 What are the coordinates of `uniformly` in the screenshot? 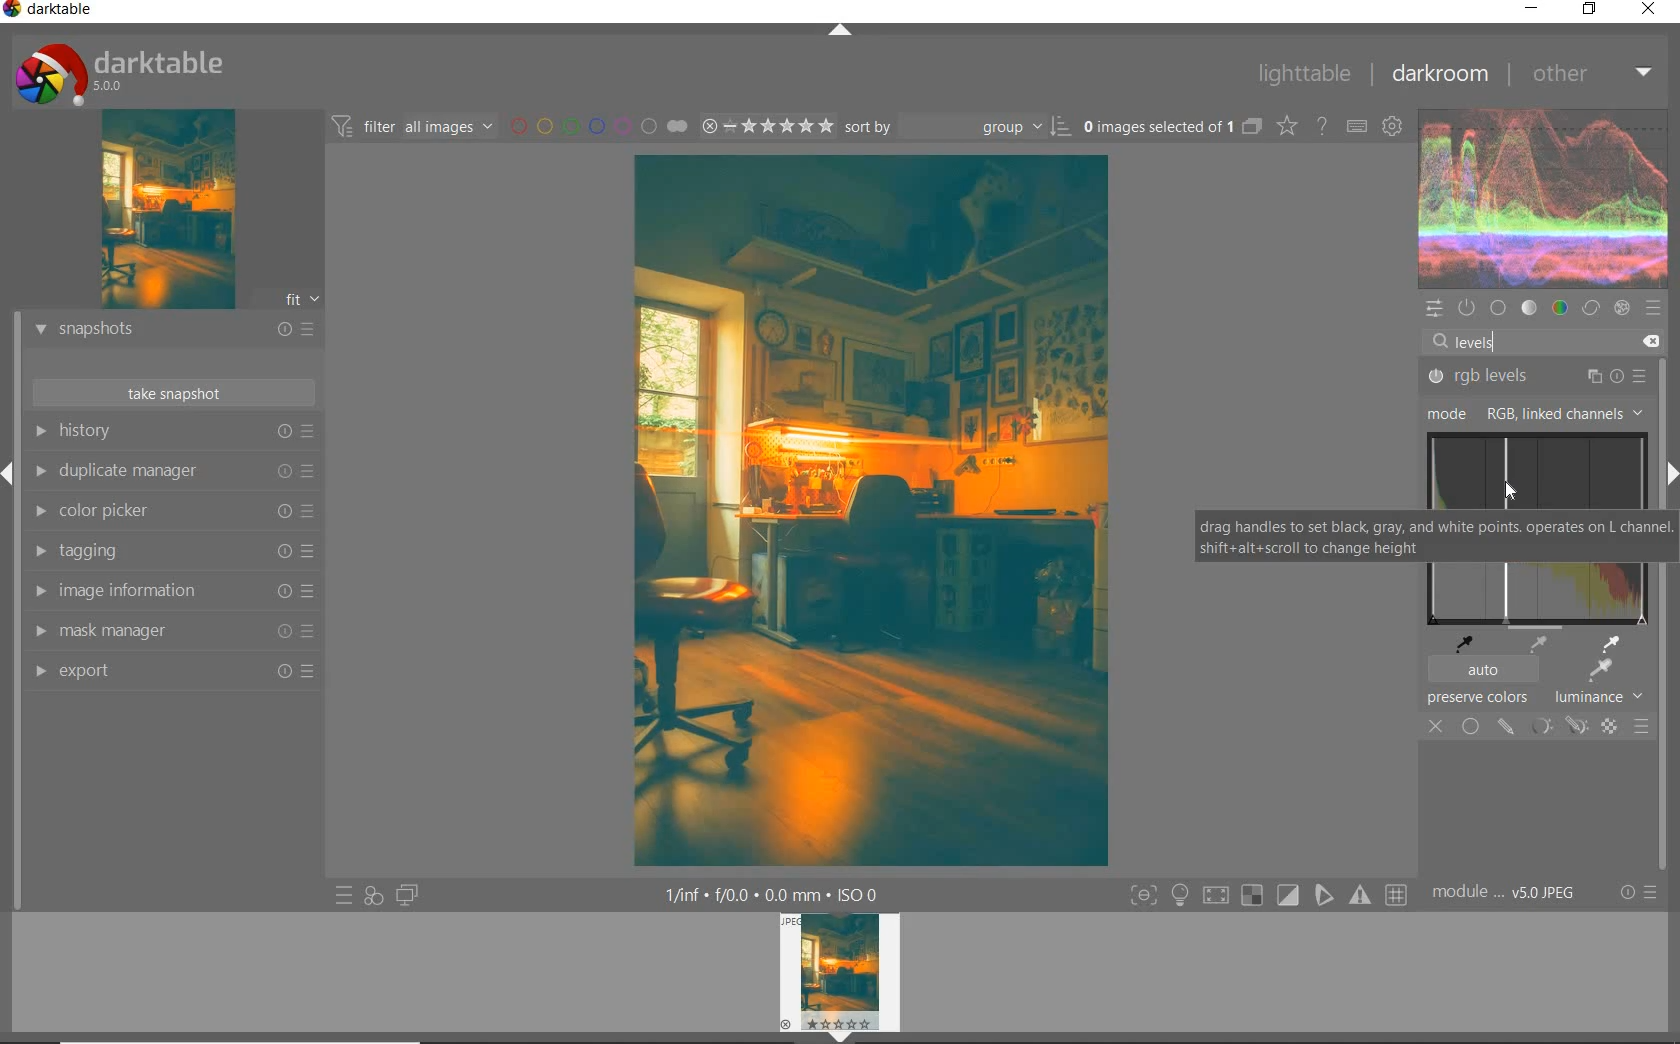 It's located at (1470, 726).